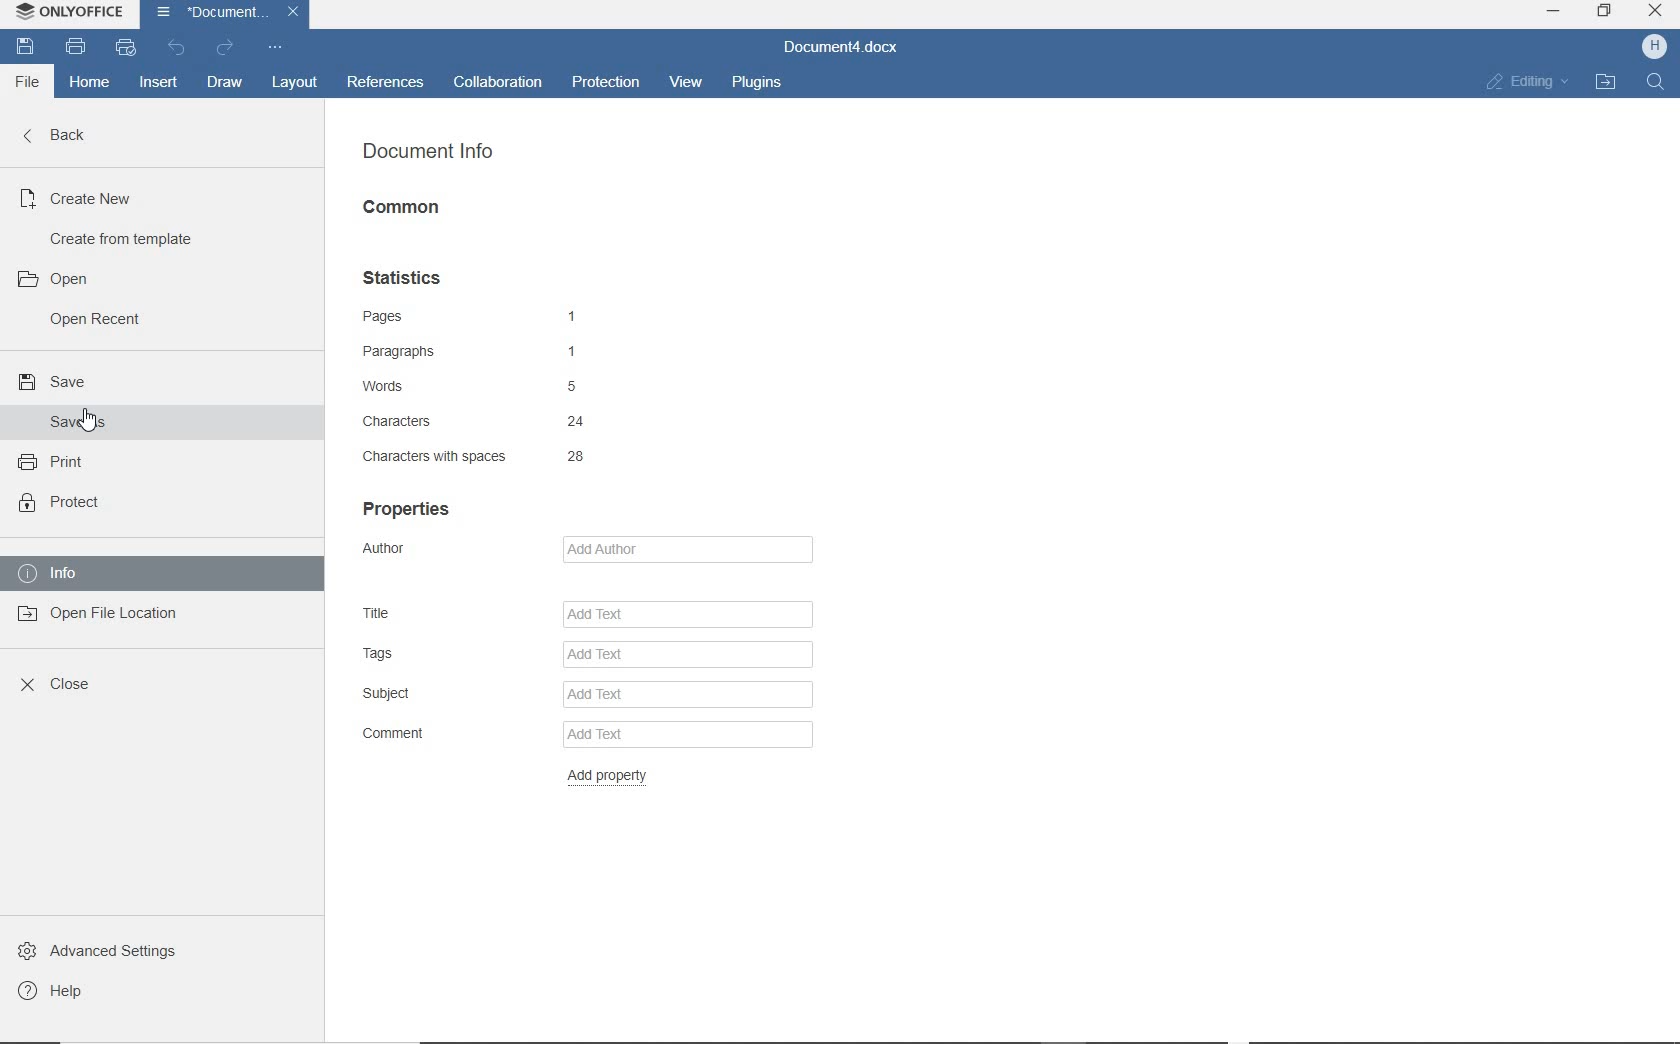 This screenshot has height=1044, width=1680. What do you see at coordinates (681, 549) in the screenshot?
I see `Add Author` at bounding box center [681, 549].